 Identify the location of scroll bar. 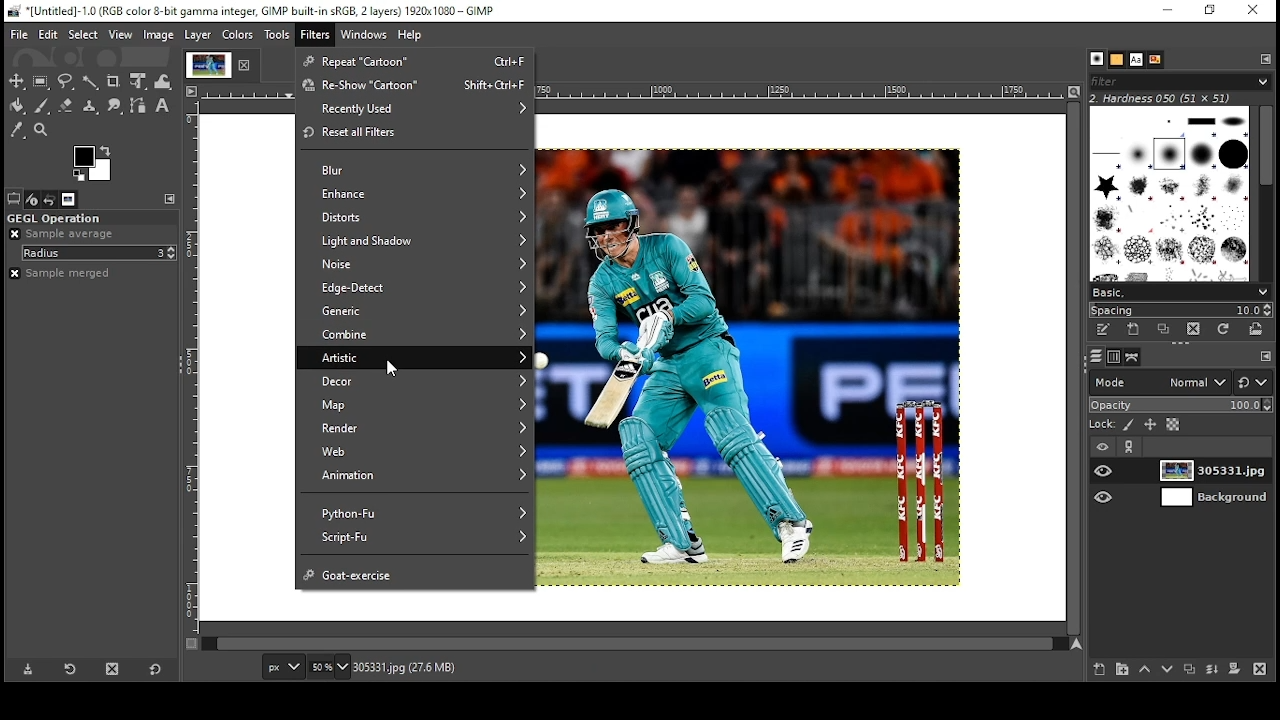
(633, 645).